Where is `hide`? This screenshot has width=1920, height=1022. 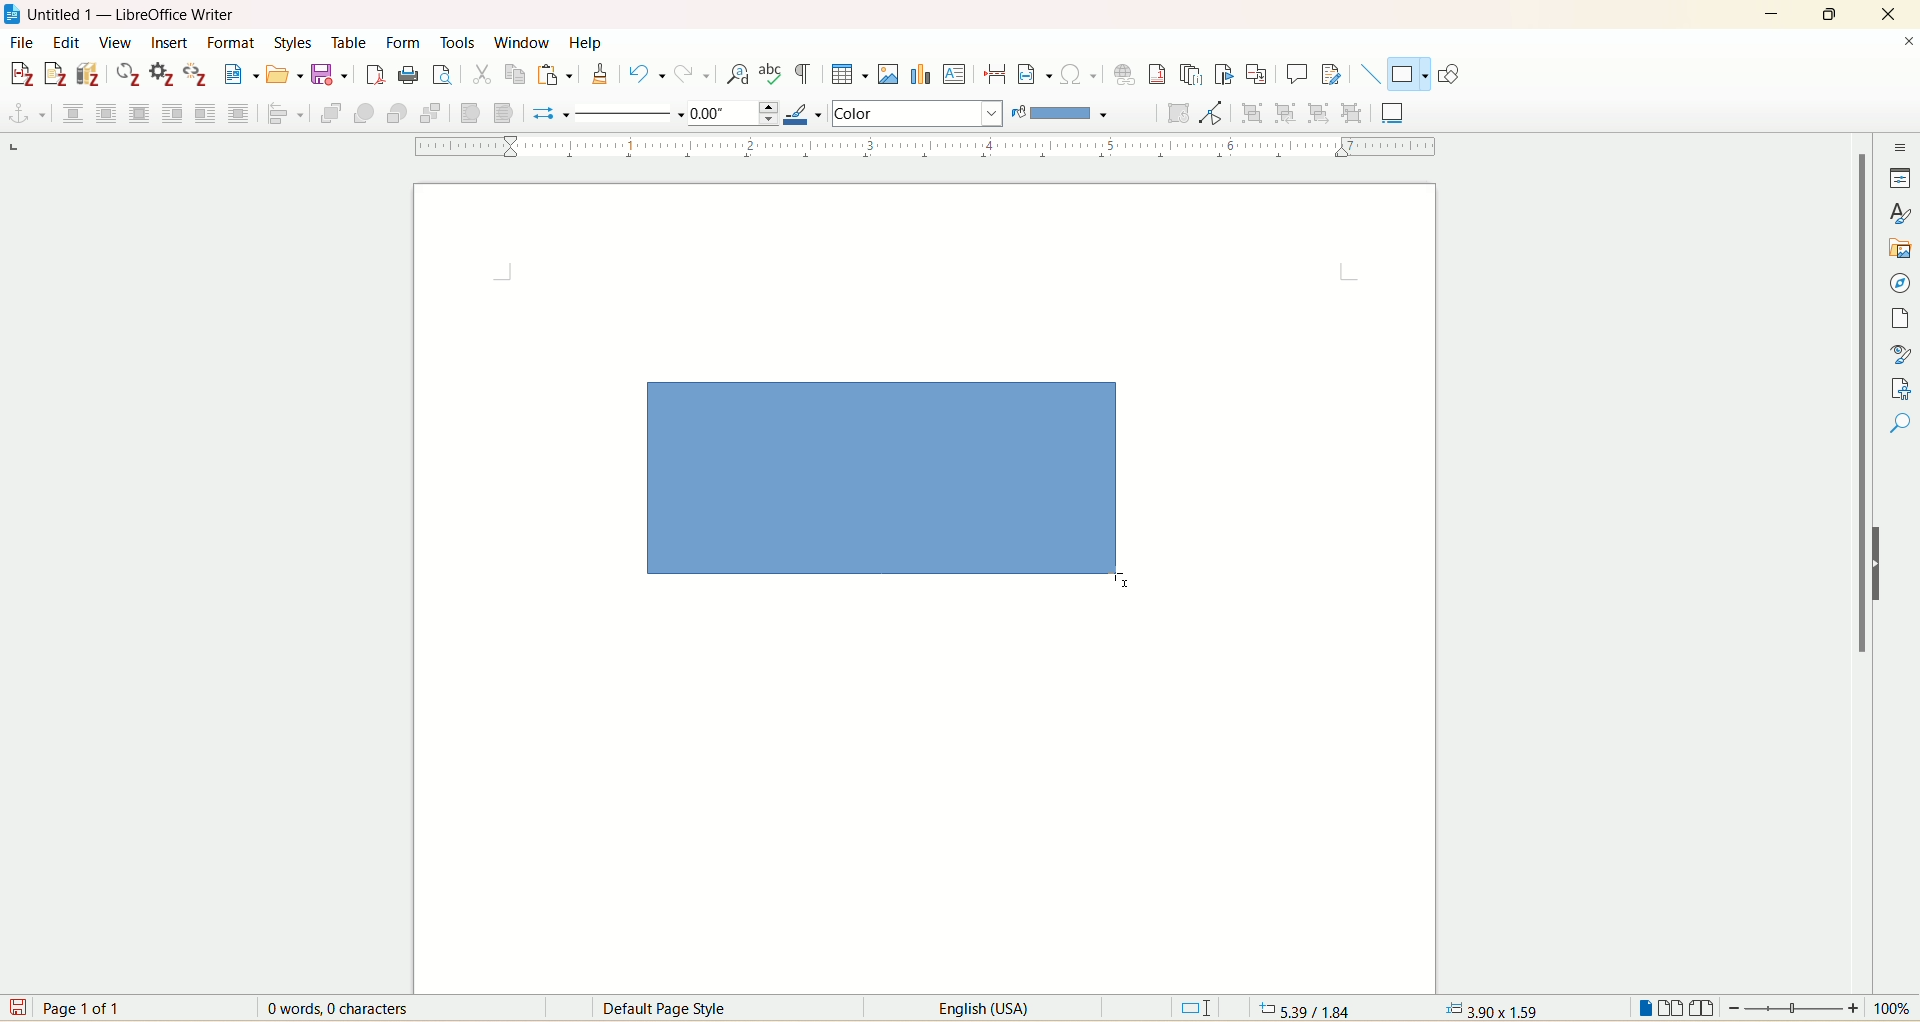
hide is located at coordinates (1885, 563).